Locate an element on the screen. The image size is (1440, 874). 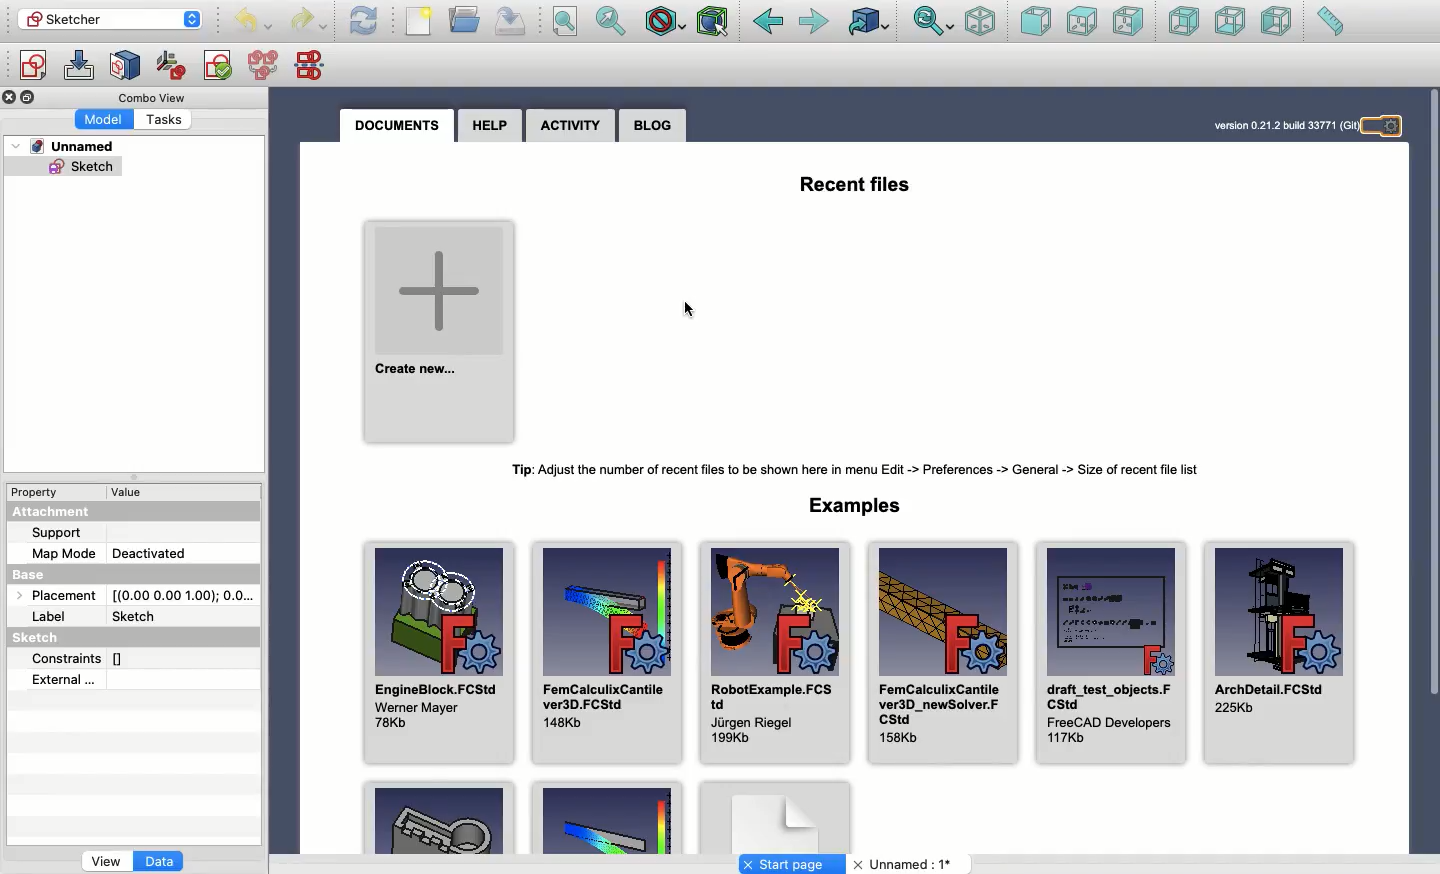
View is located at coordinates (105, 860).